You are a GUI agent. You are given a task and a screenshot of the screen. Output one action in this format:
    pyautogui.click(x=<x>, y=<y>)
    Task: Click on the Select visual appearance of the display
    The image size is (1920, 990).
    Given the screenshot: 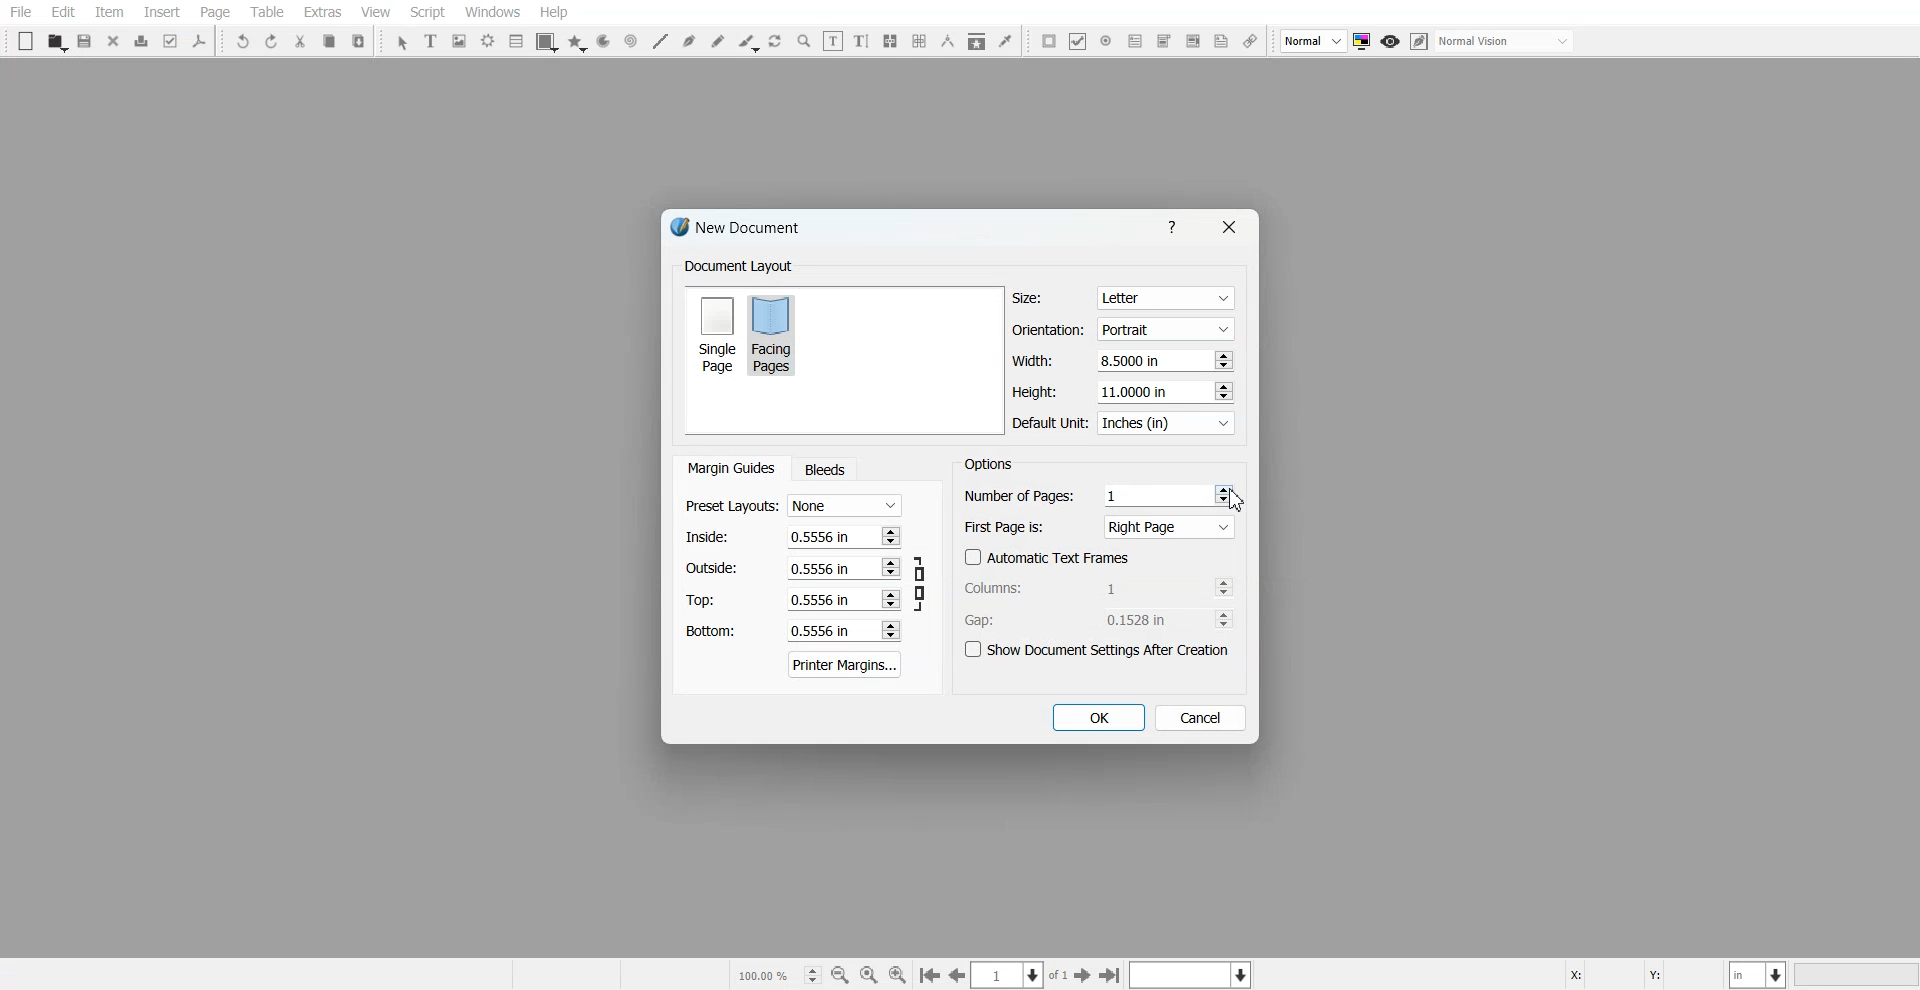 What is the action you would take?
    pyautogui.click(x=1506, y=42)
    